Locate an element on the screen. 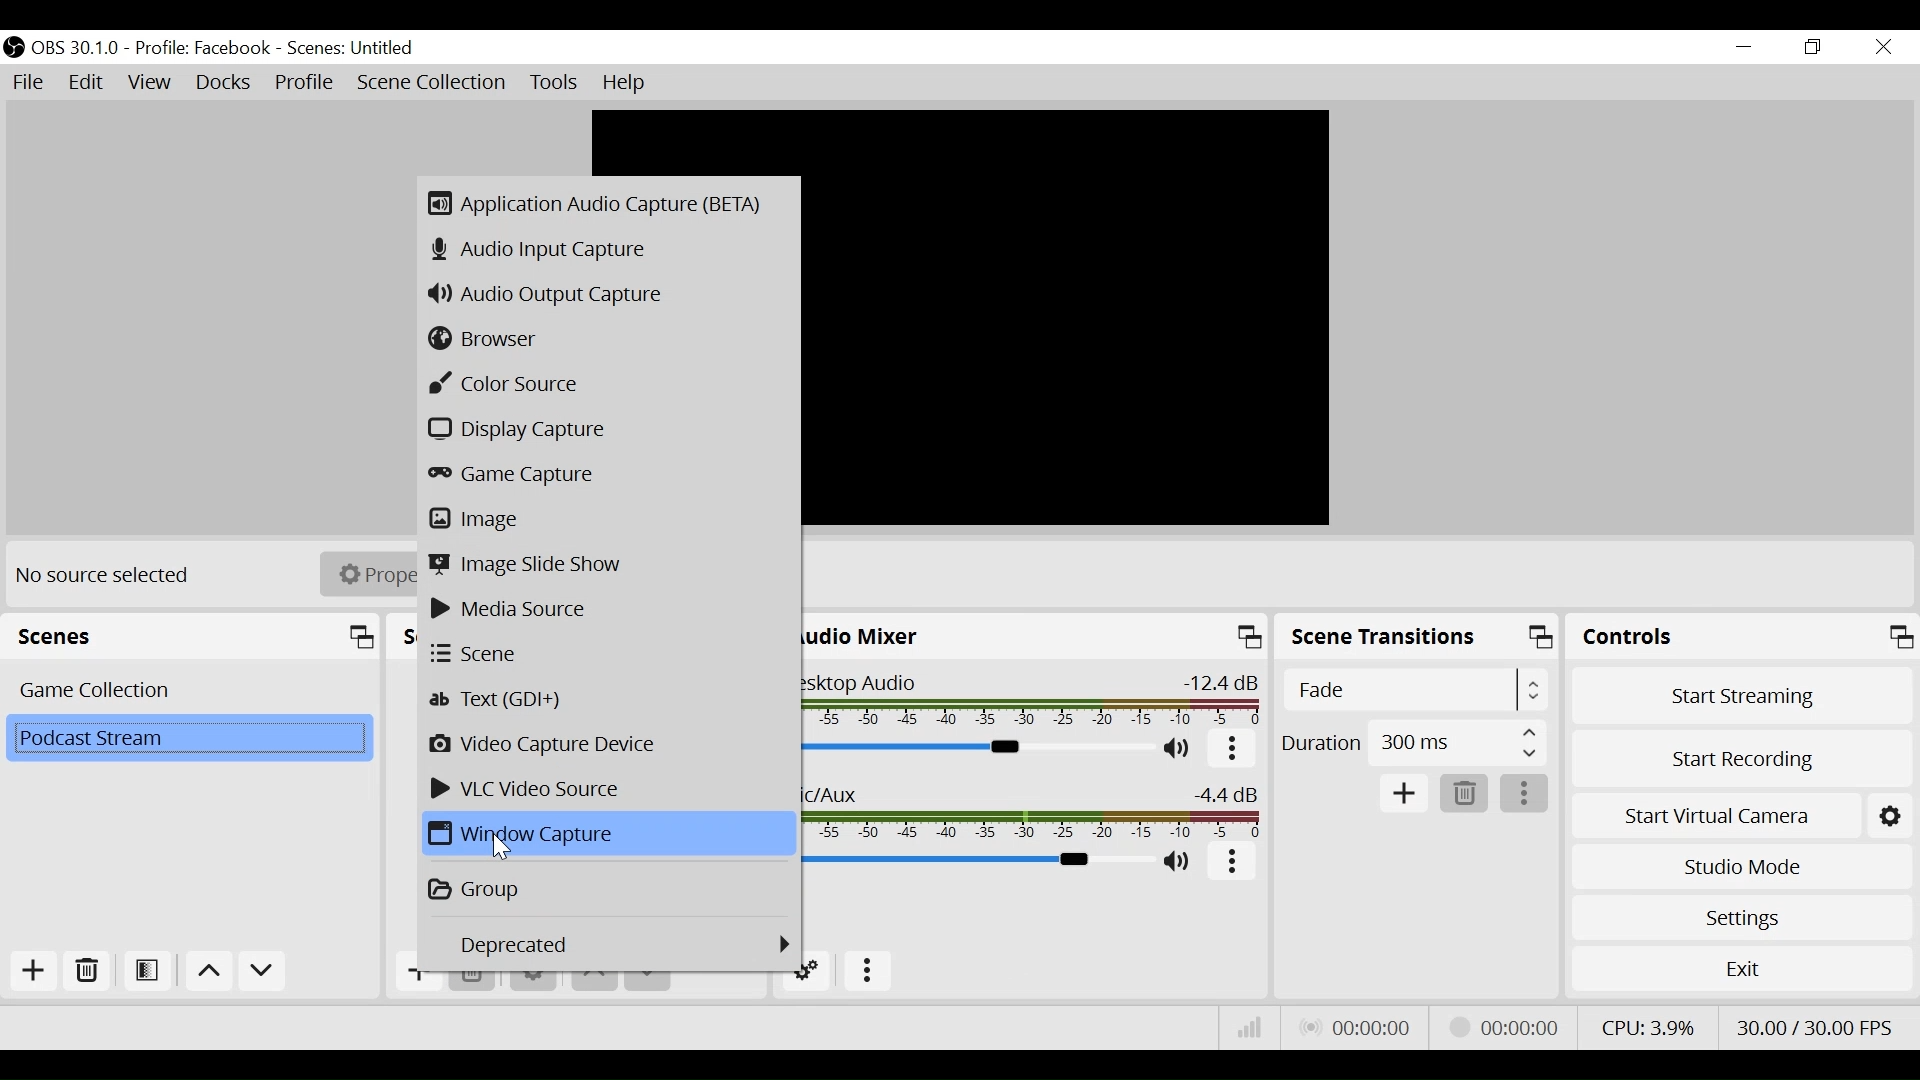 The image size is (1920, 1080). Add is located at coordinates (32, 970).